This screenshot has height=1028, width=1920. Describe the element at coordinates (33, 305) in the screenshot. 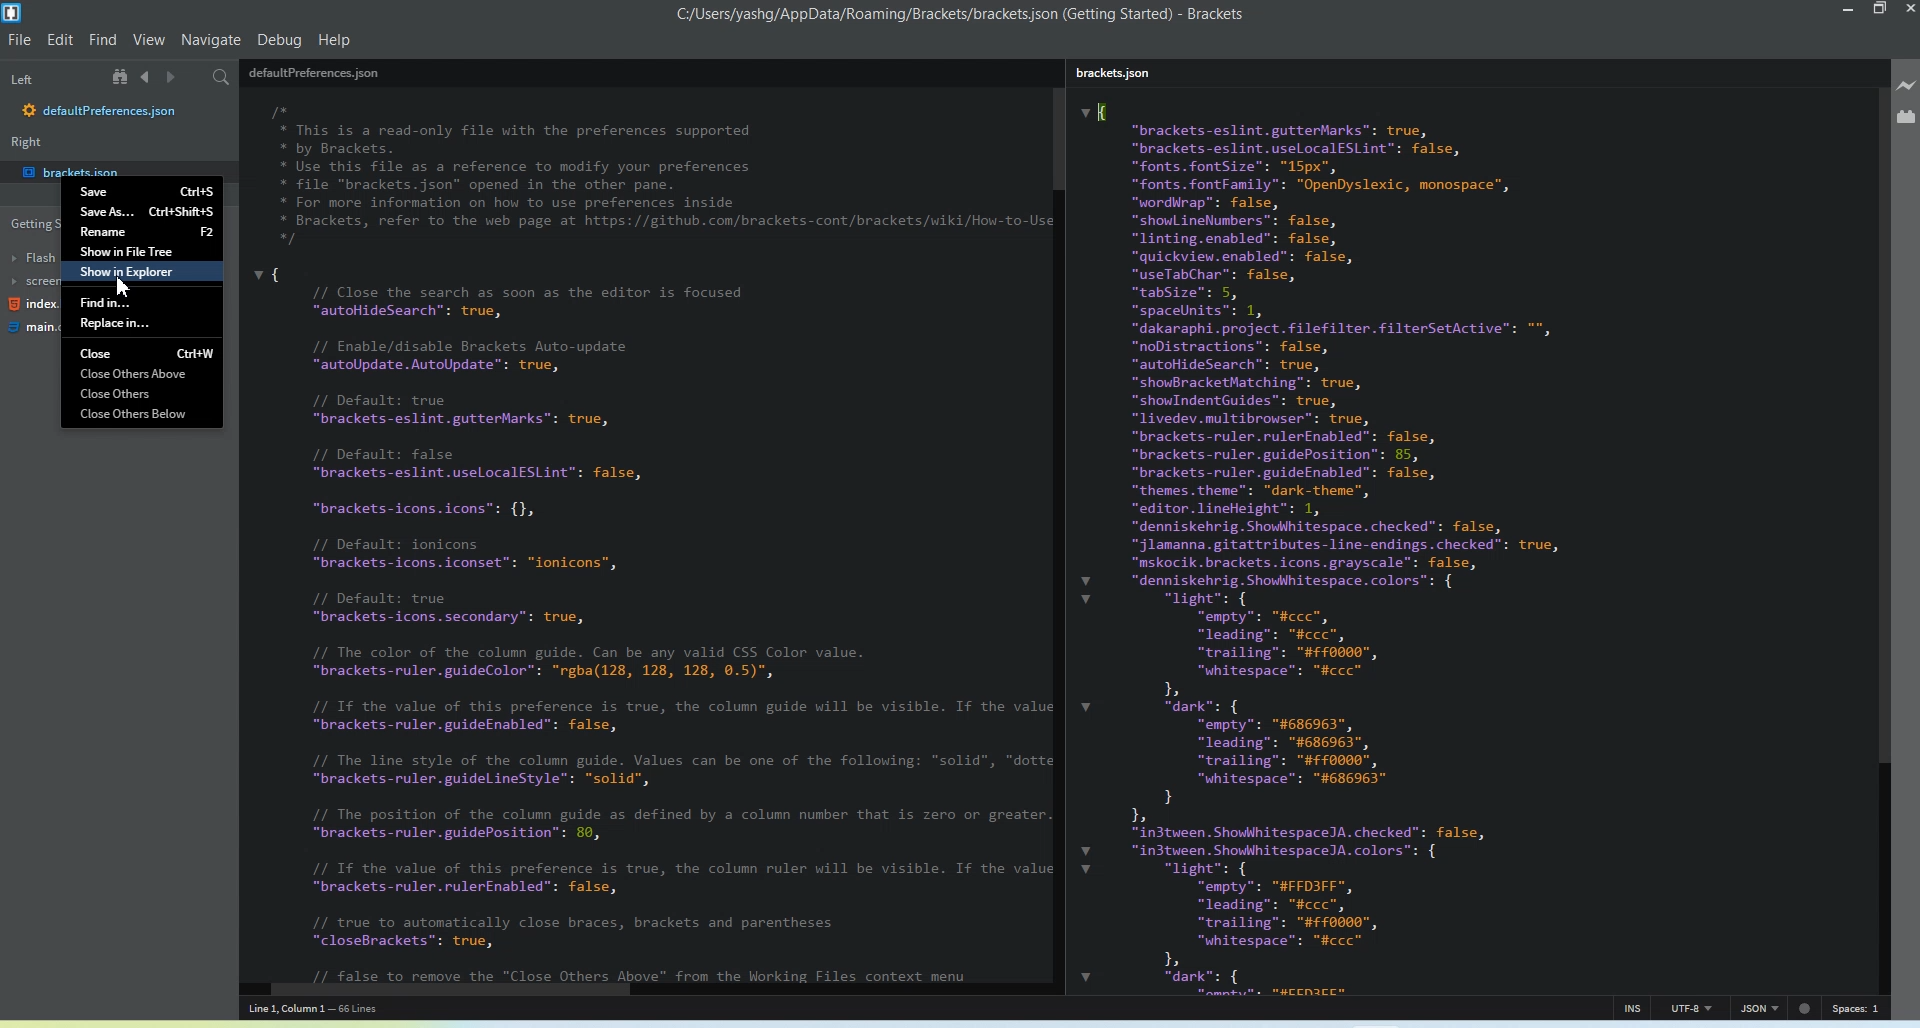

I see `index` at that location.